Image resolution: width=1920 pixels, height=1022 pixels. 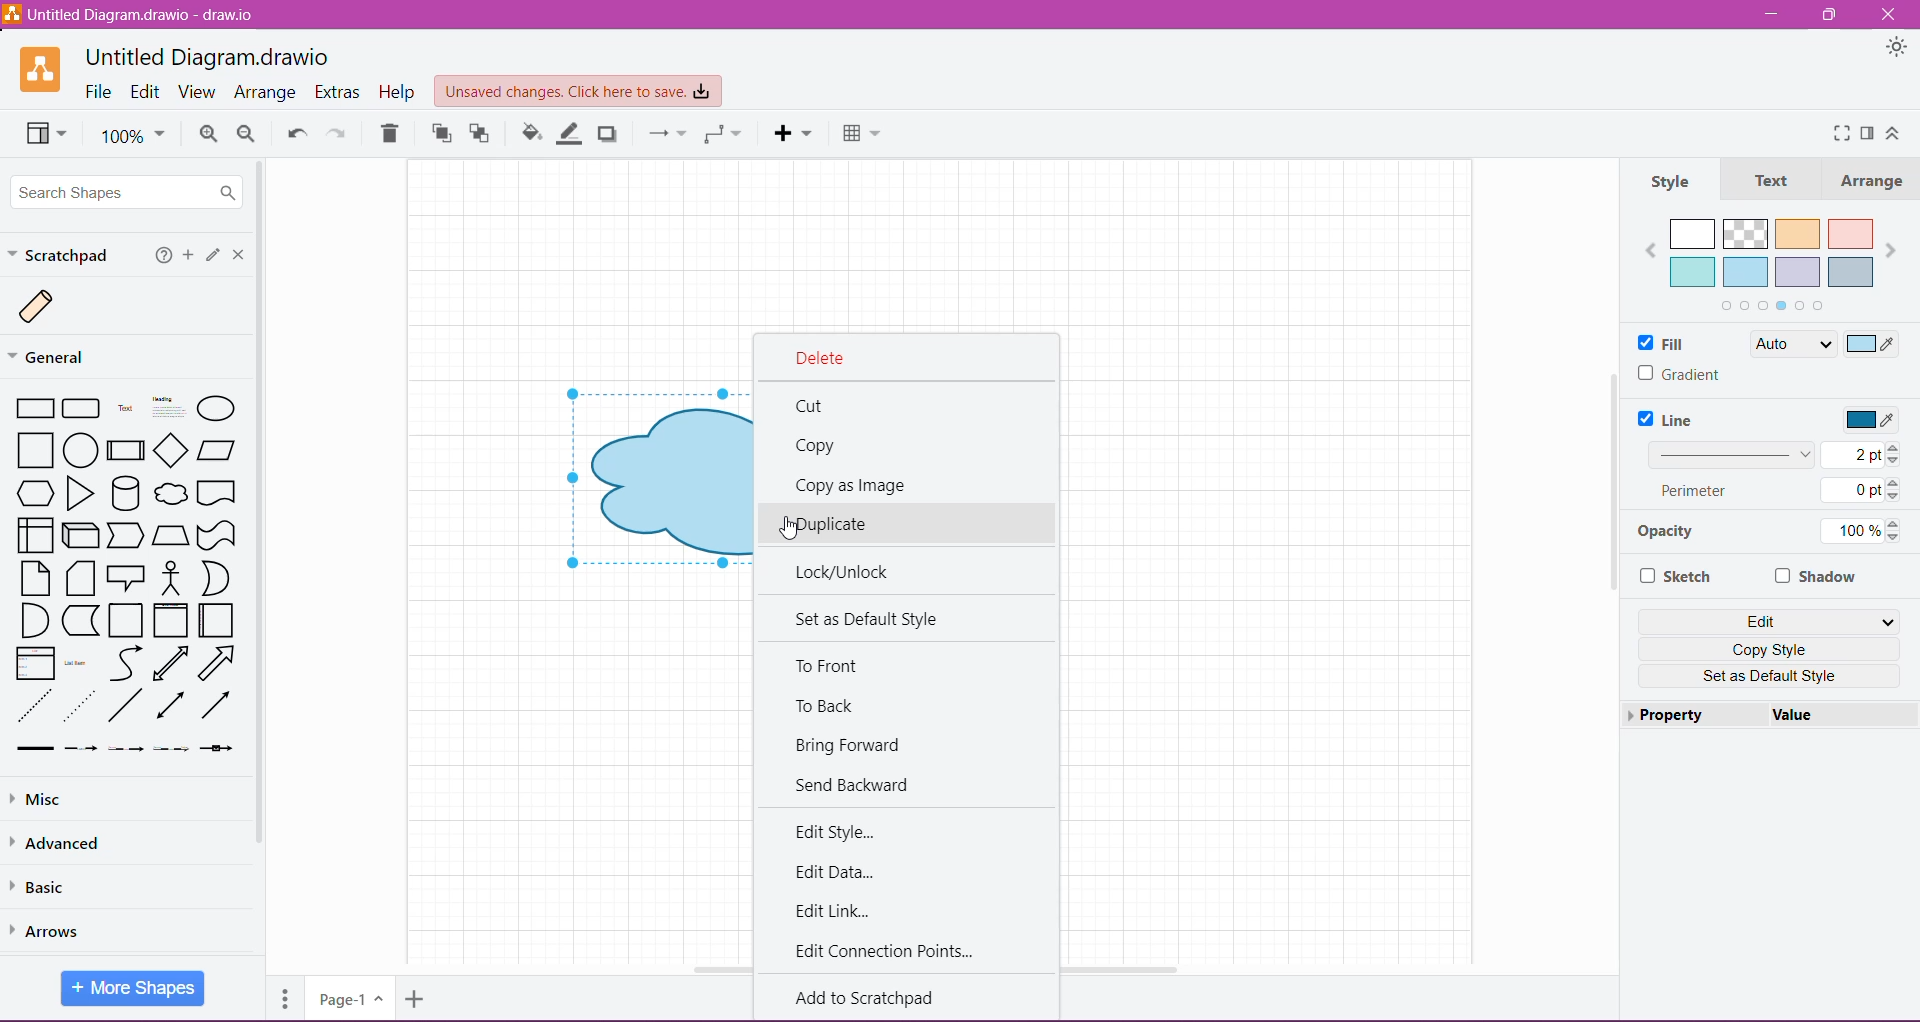 I want to click on Set as Default Style, so click(x=1771, y=676).